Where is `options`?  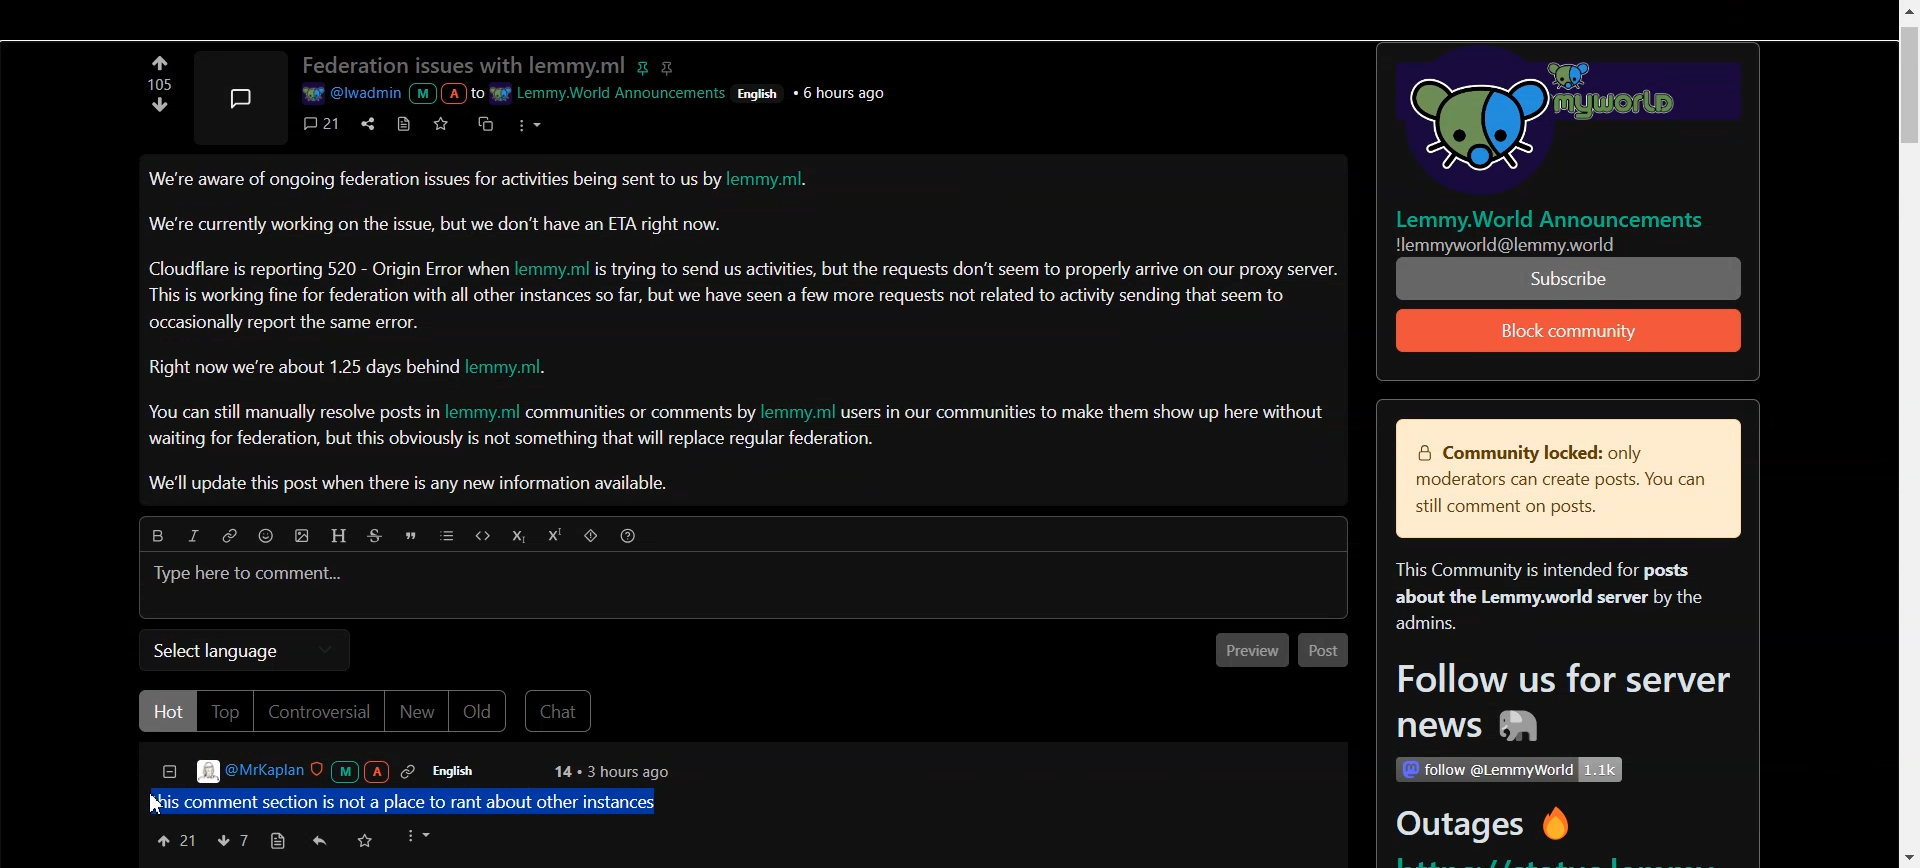 options is located at coordinates (421, 836).